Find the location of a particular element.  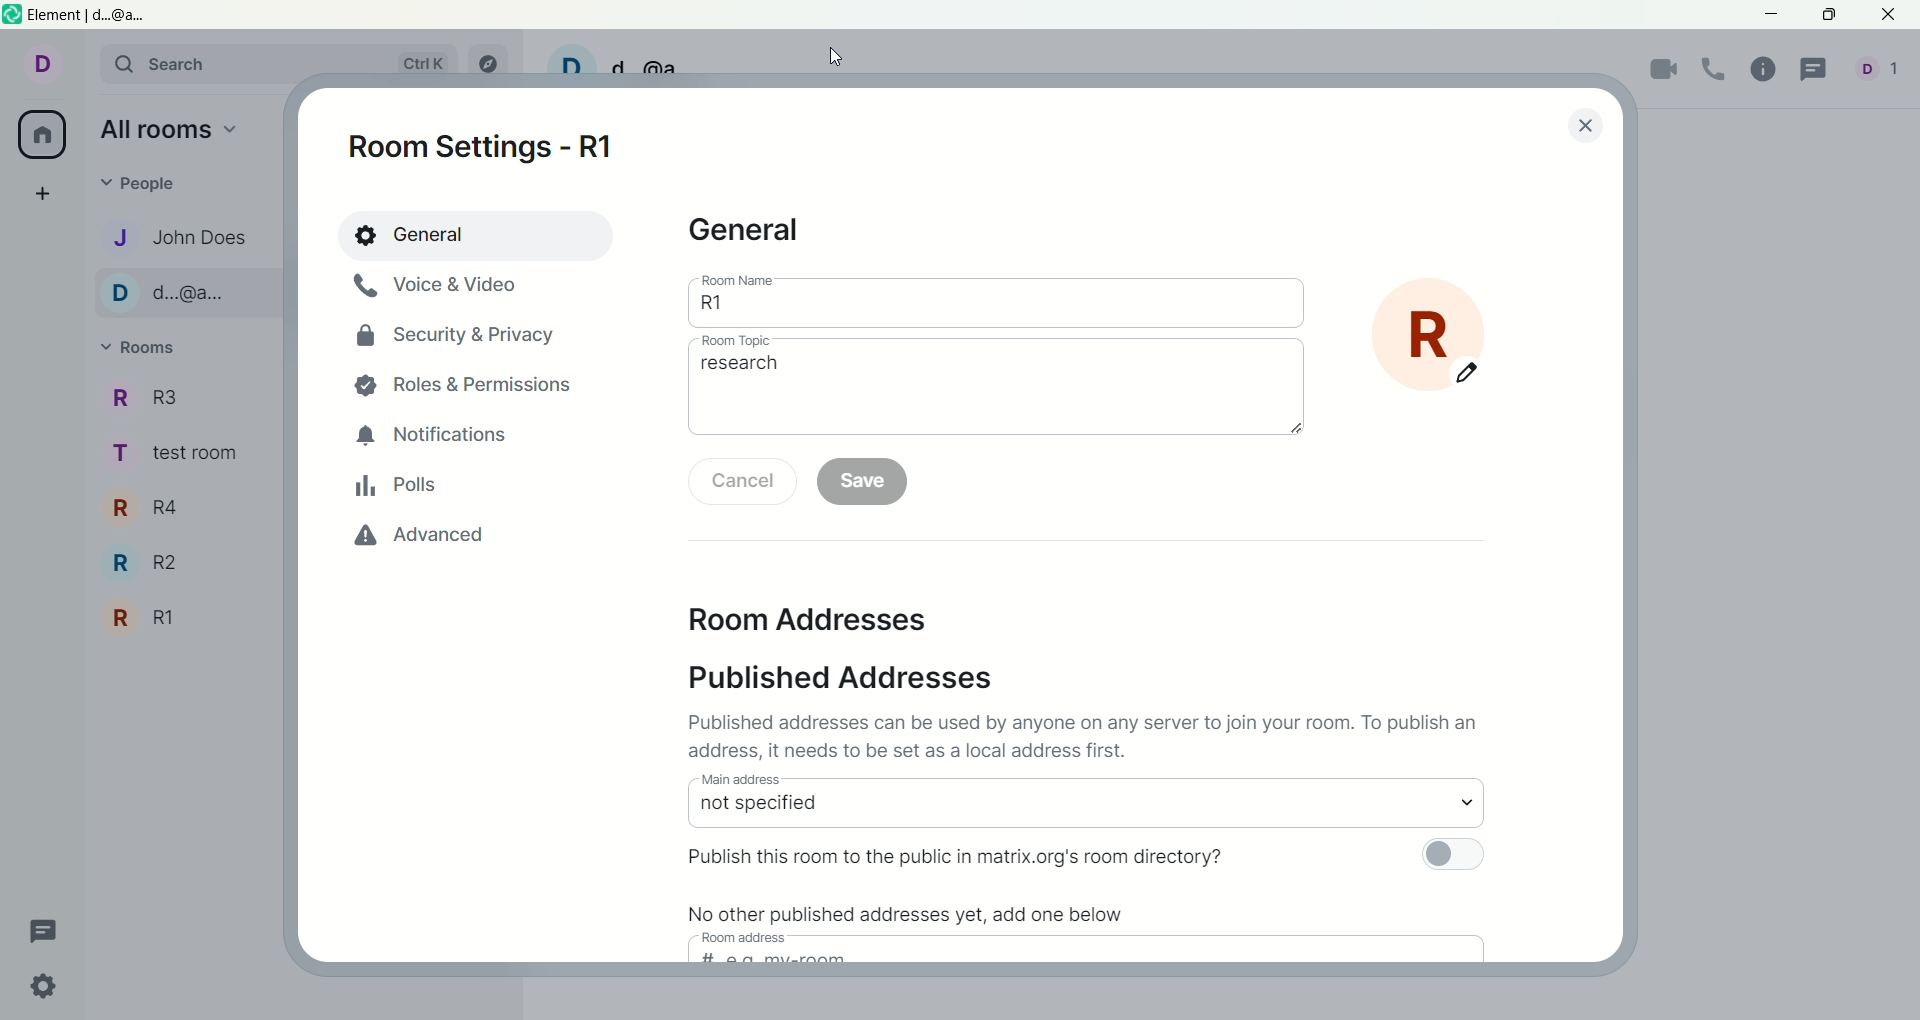

close is located at coordinates (1887, 15).